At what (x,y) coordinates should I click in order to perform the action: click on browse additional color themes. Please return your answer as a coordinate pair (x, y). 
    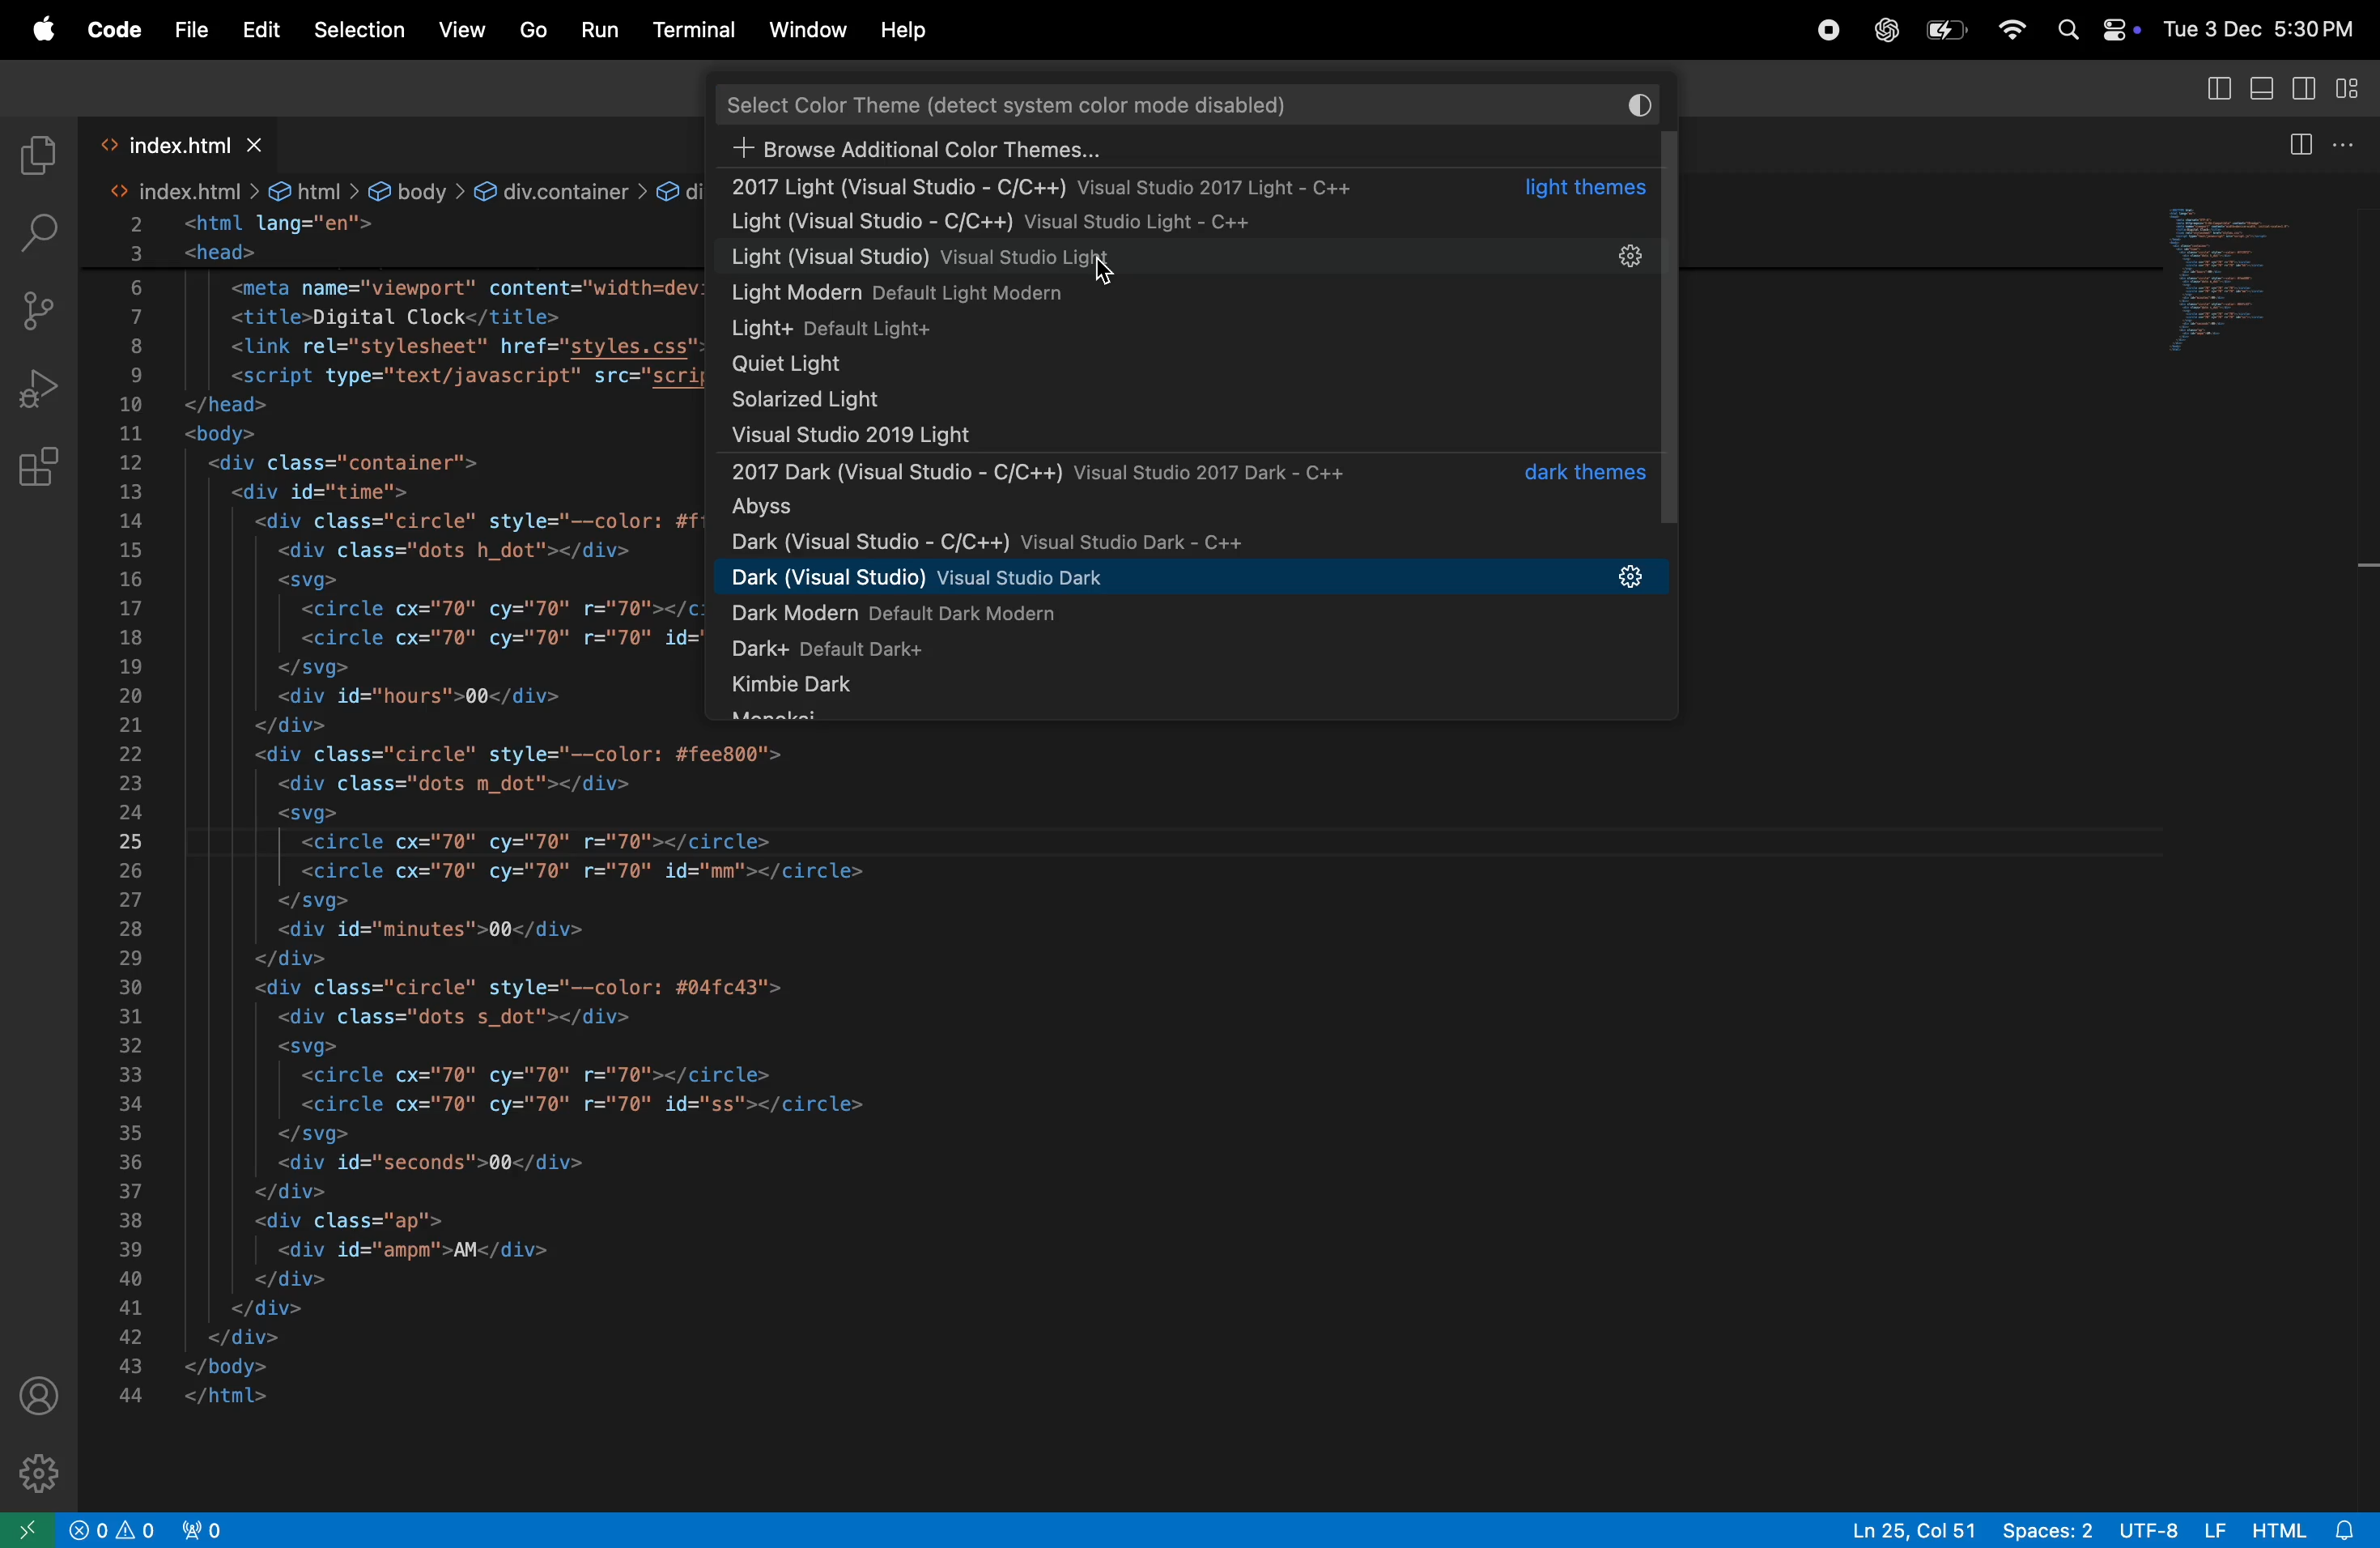
    Looking at the image, I should click on (1115, 151).